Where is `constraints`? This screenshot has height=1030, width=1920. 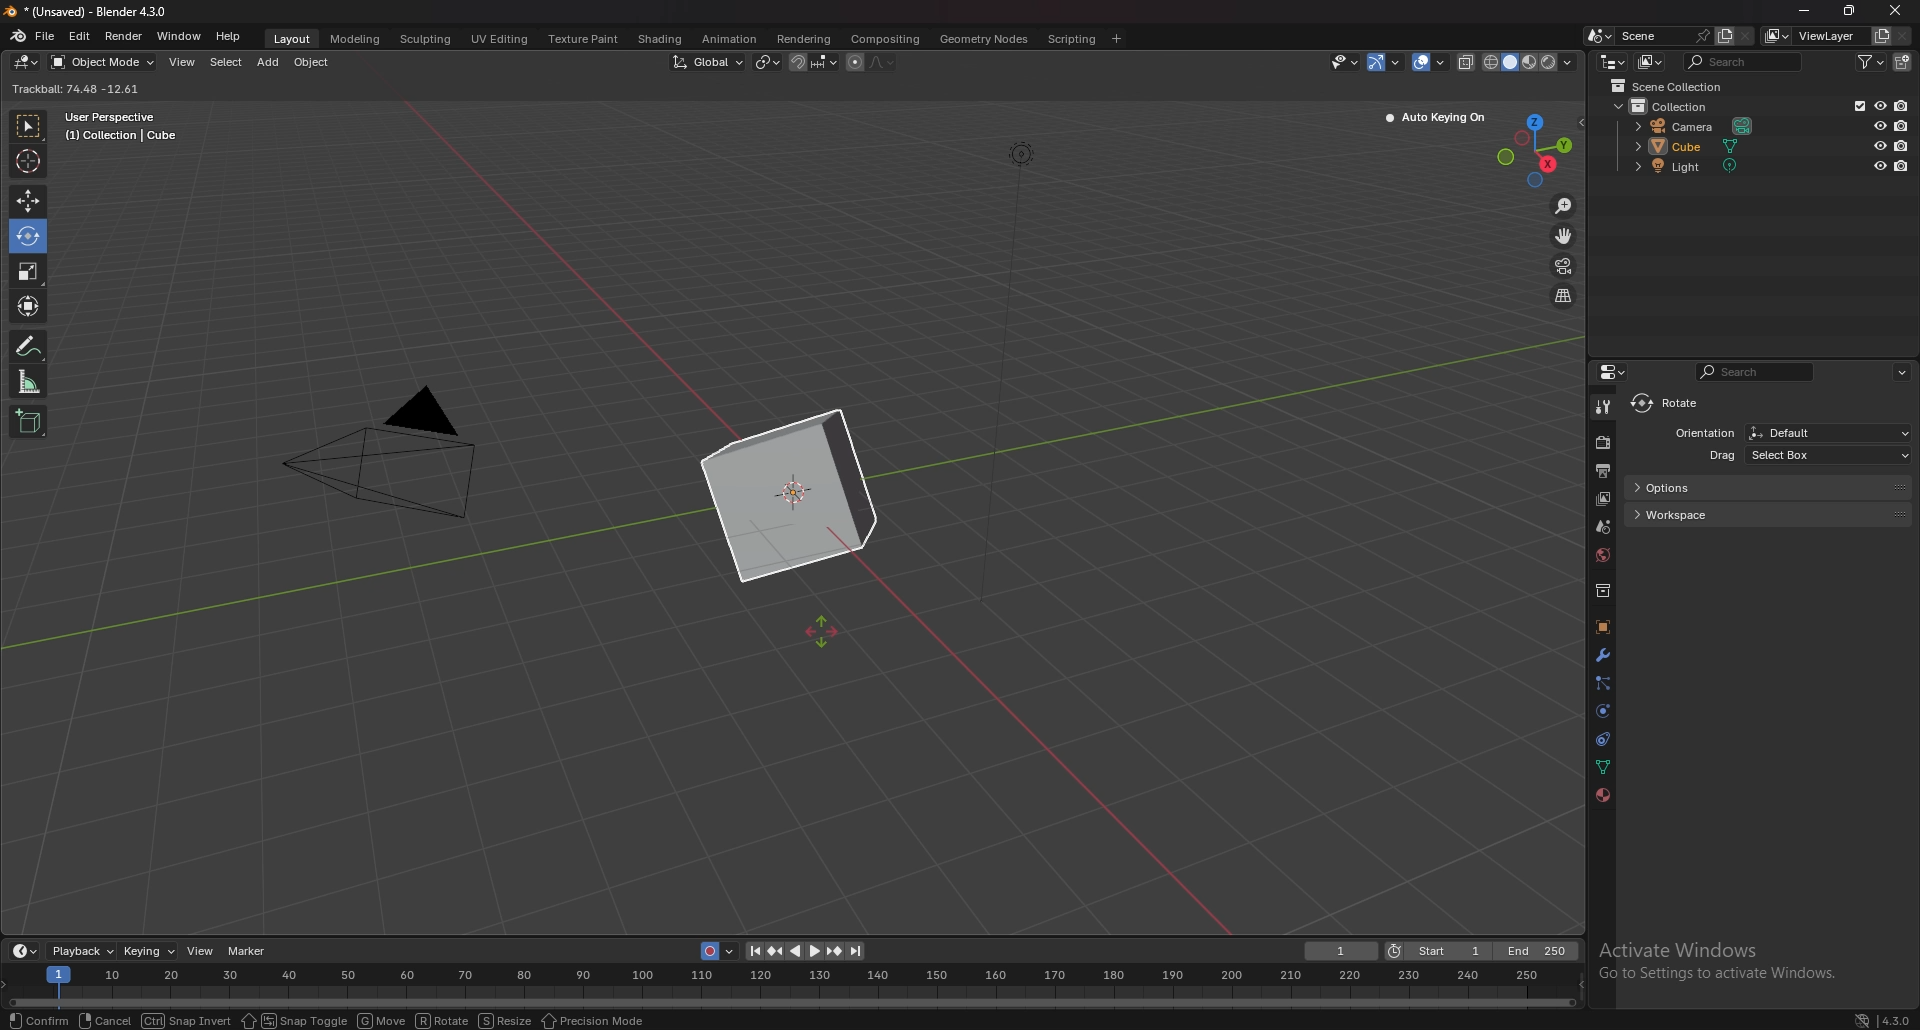 constraints is located at coordinates (1604, 738).